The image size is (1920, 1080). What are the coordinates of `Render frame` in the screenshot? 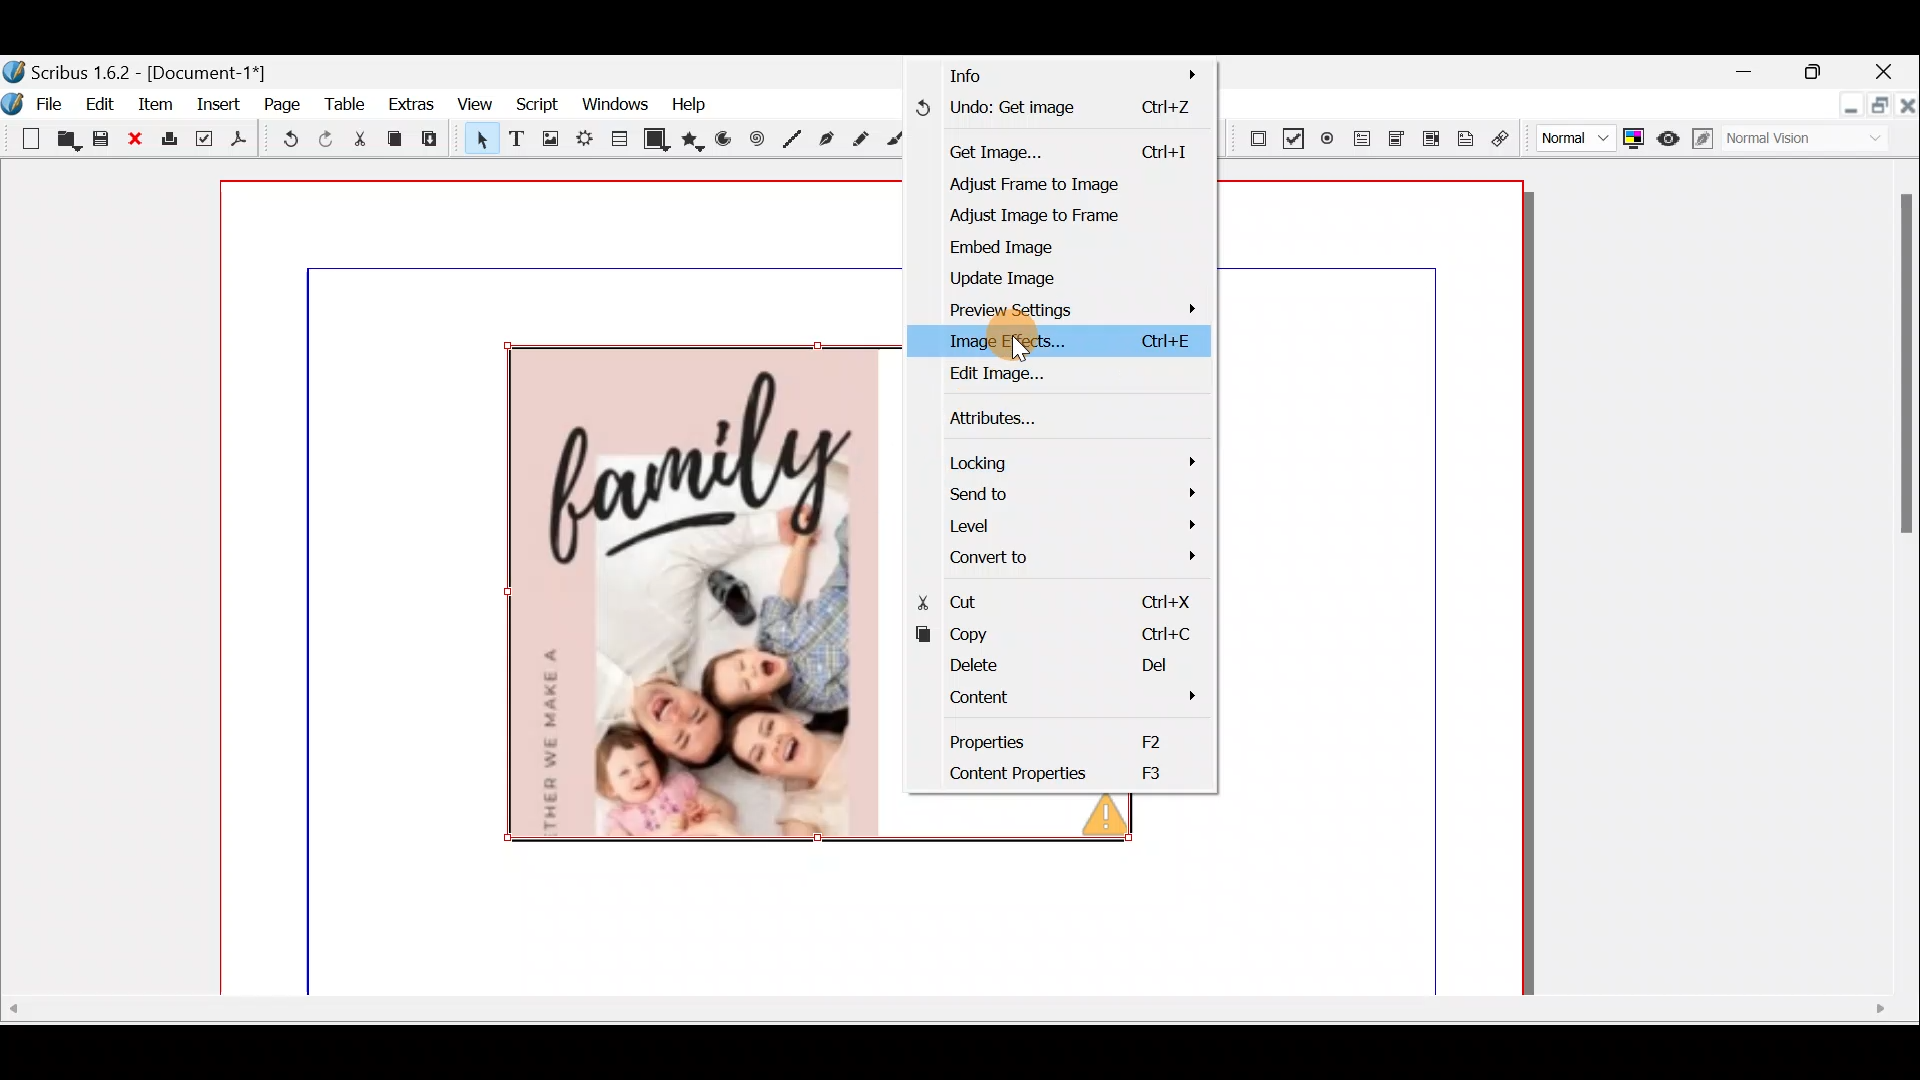 It's located at (581, 139).